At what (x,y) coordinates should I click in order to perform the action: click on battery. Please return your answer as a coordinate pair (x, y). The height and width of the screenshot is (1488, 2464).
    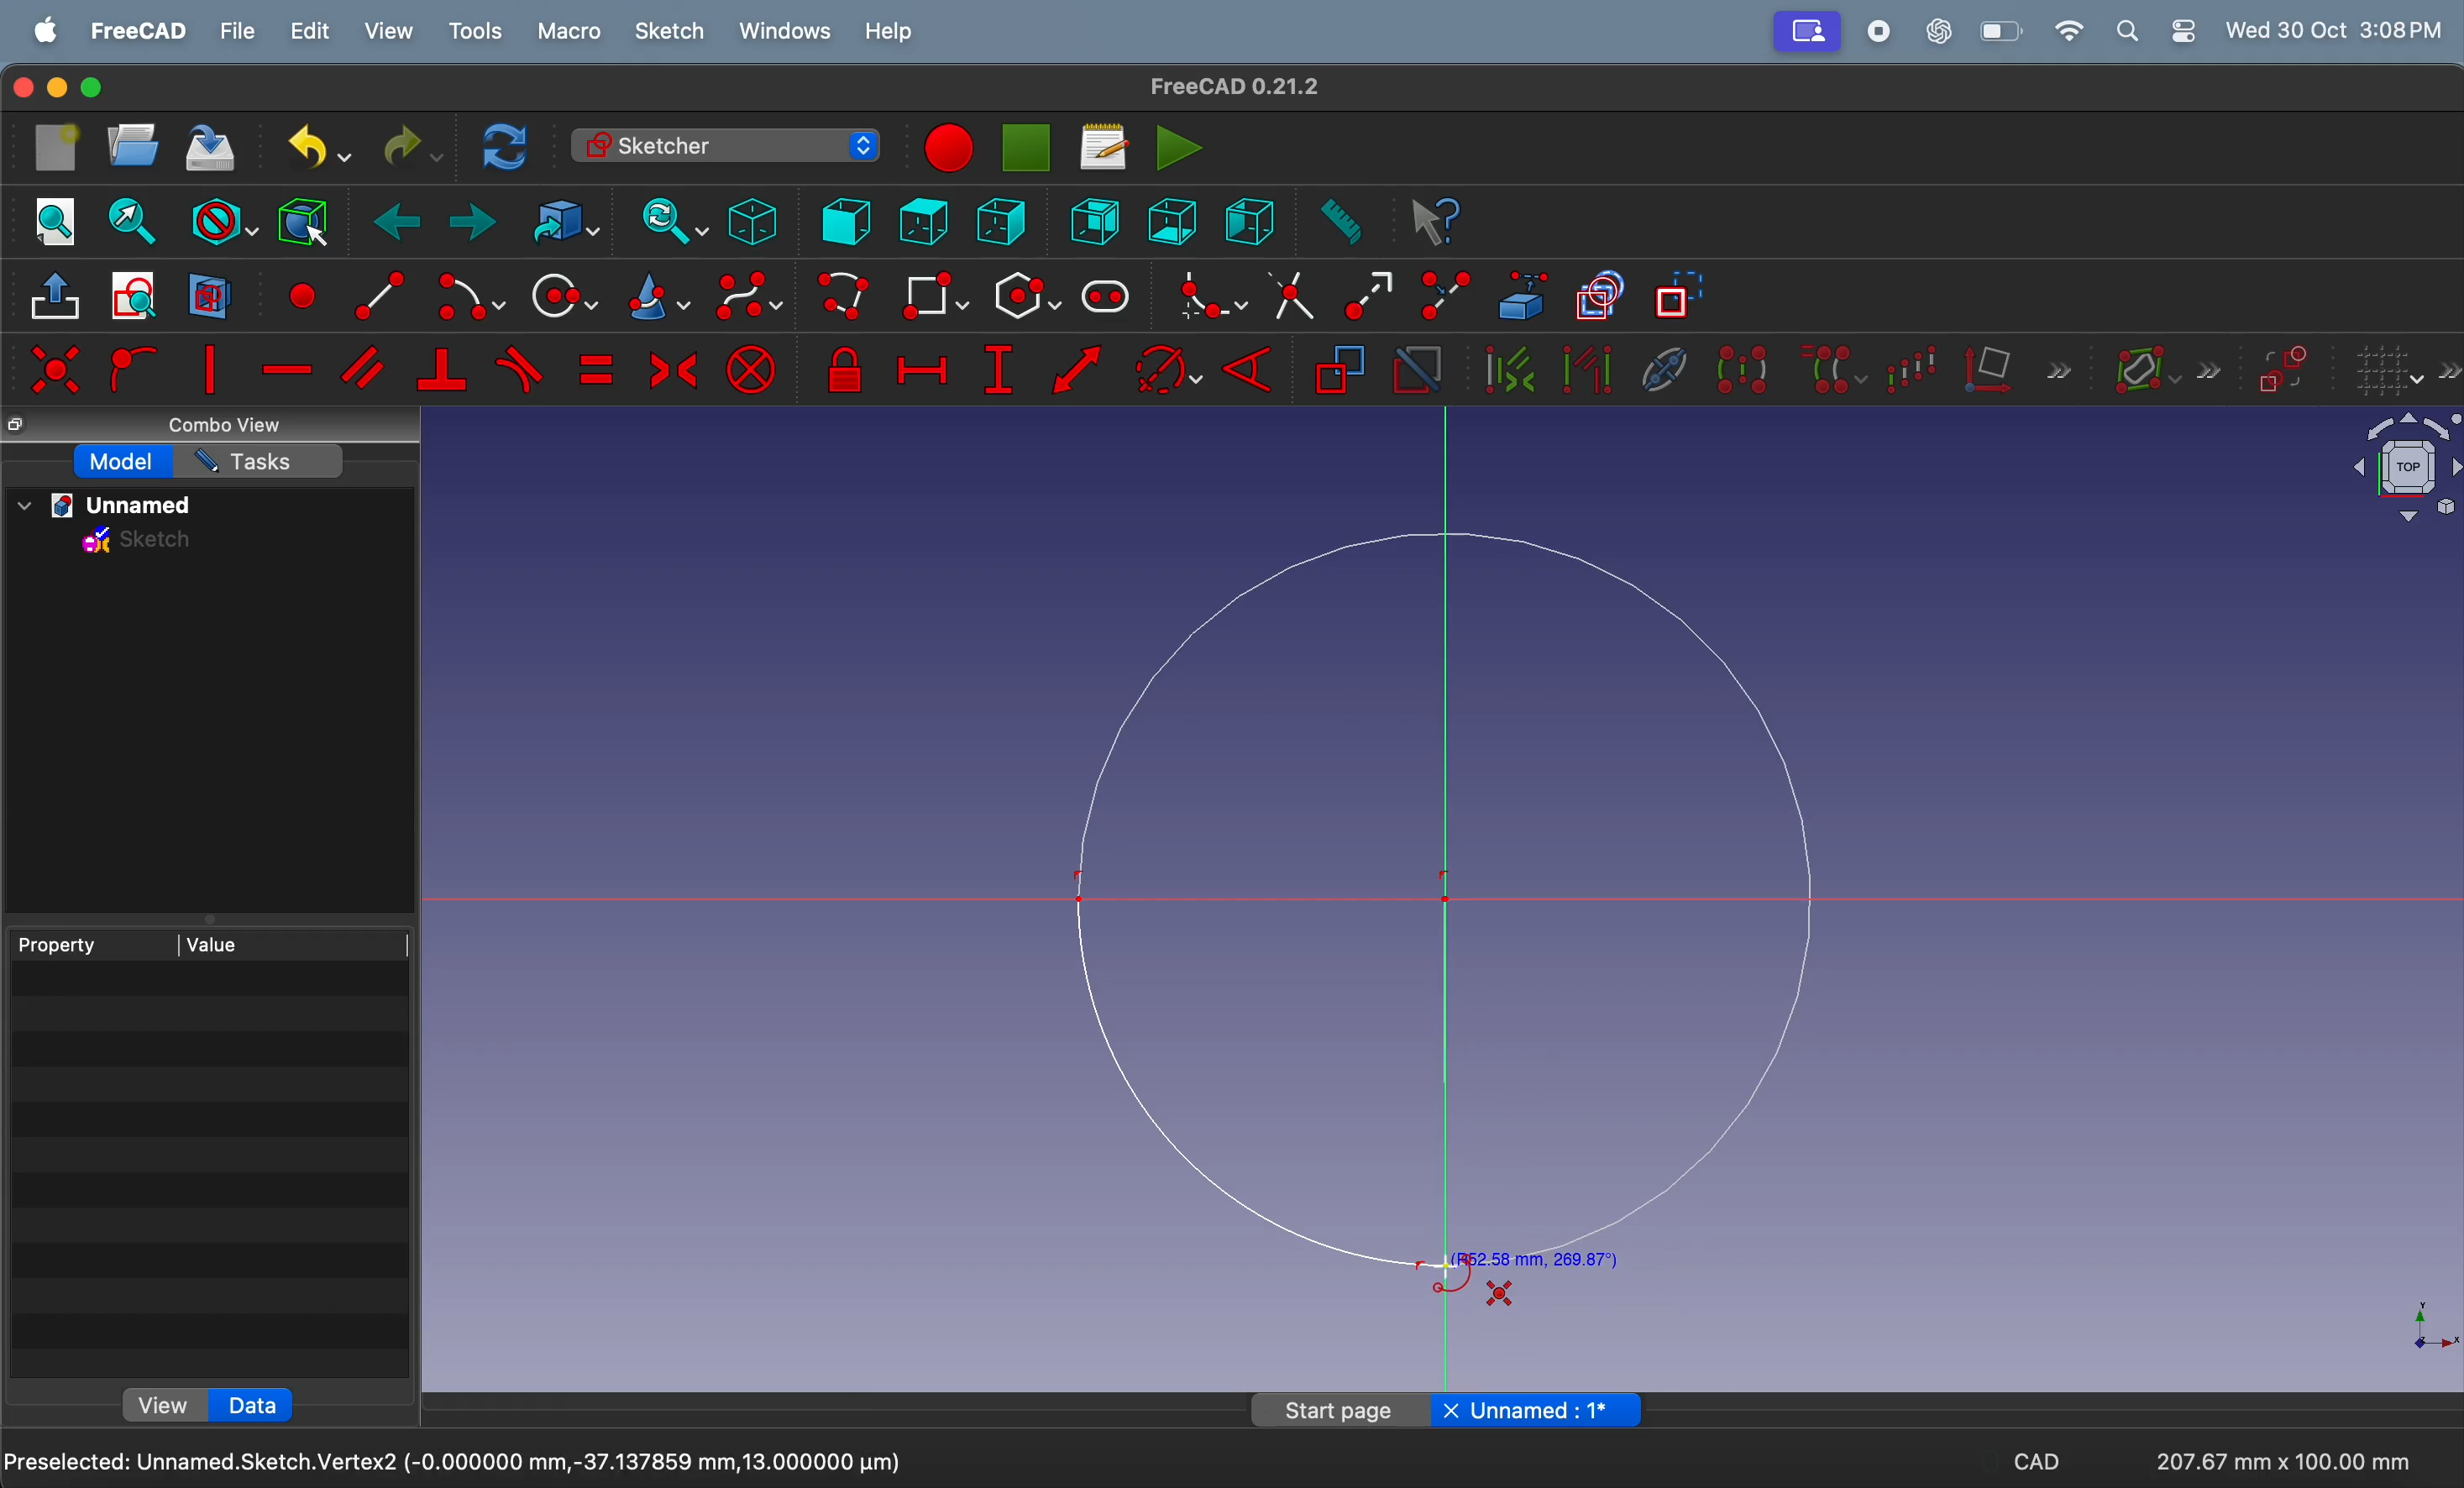
    Looking at the image, I should click on (2003, 31).